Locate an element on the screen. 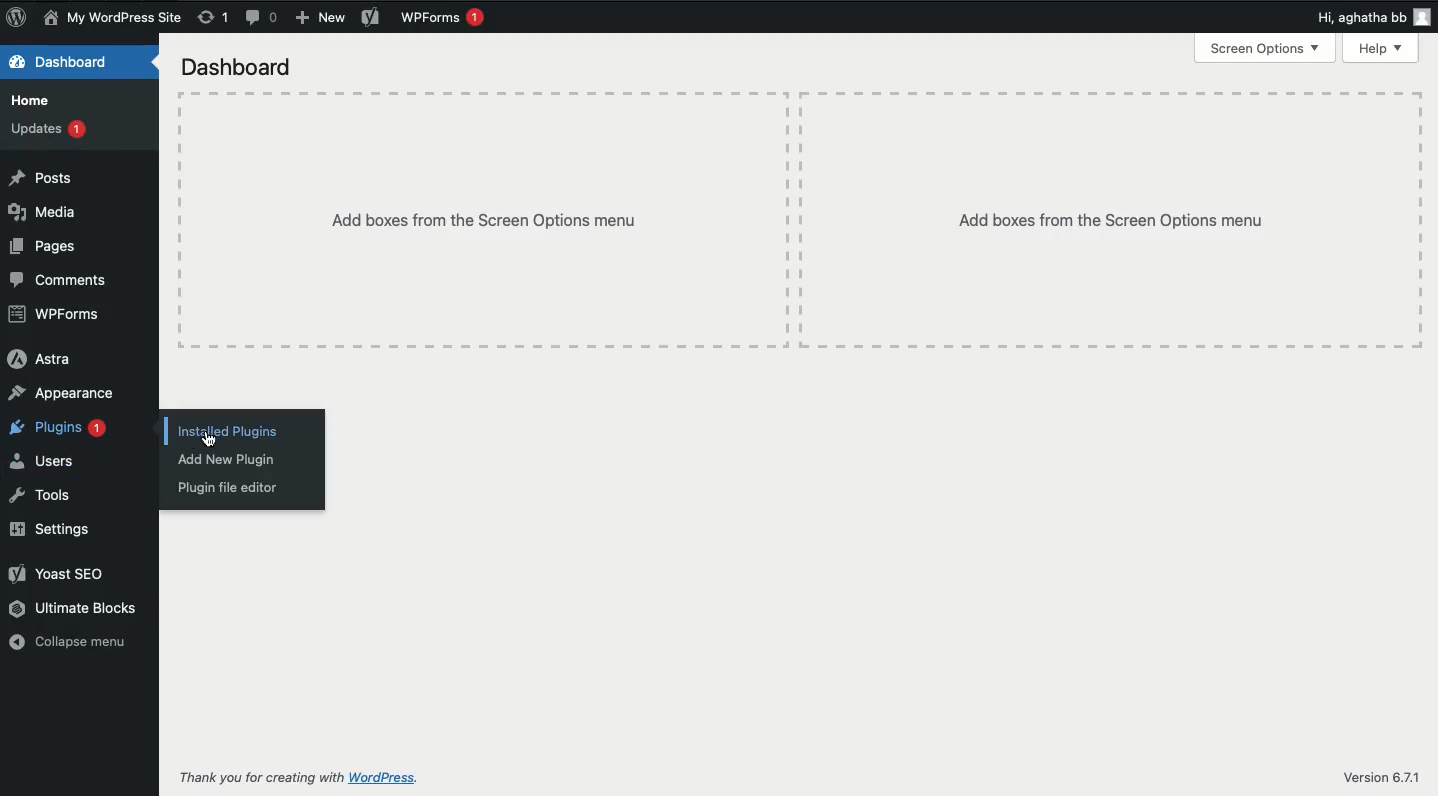 The width and height of the screenshot is (1438, 796). Yoast is located at coordinates (64, 576).